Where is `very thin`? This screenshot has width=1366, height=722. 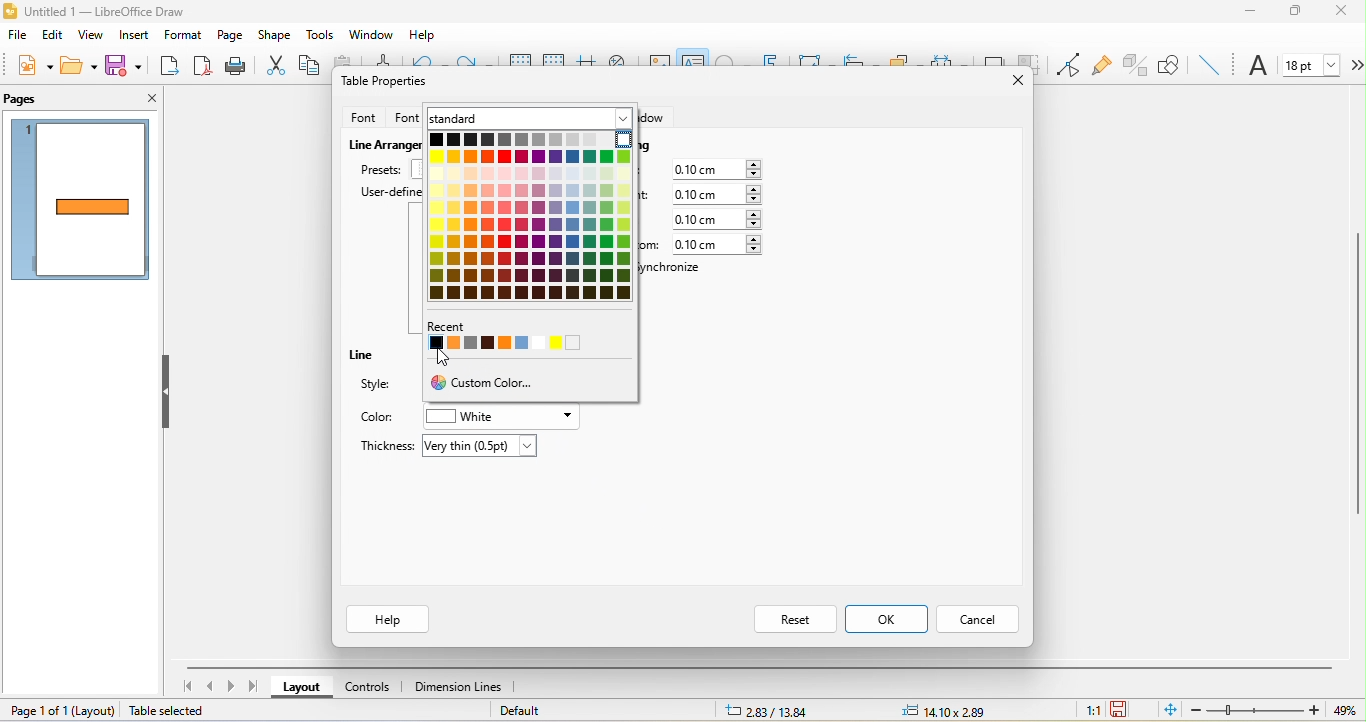
very thin is located at coordinates (482, 446).